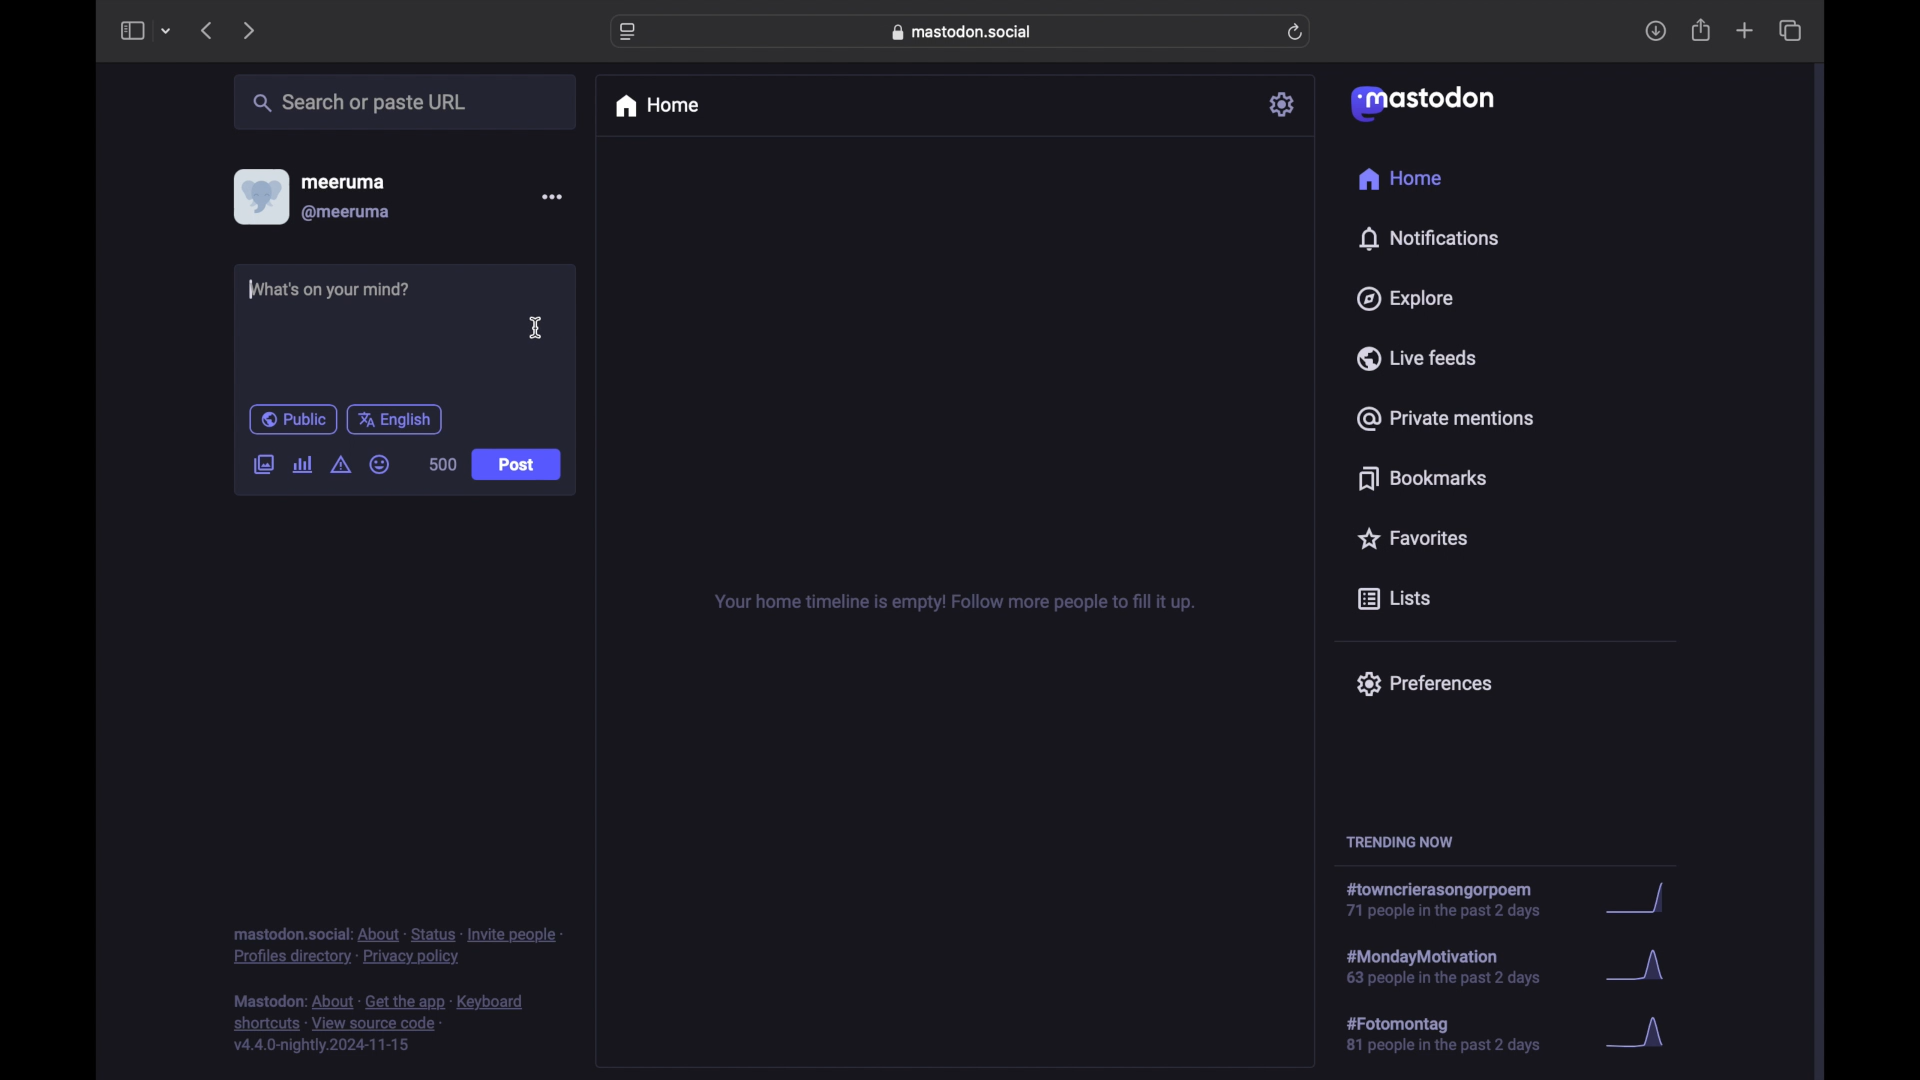 The width and height of the screenshot is (1920, 1080). Describe the element at coordinates (1457, 1032) in the screenshot. I see `hashtag trend` at that location.